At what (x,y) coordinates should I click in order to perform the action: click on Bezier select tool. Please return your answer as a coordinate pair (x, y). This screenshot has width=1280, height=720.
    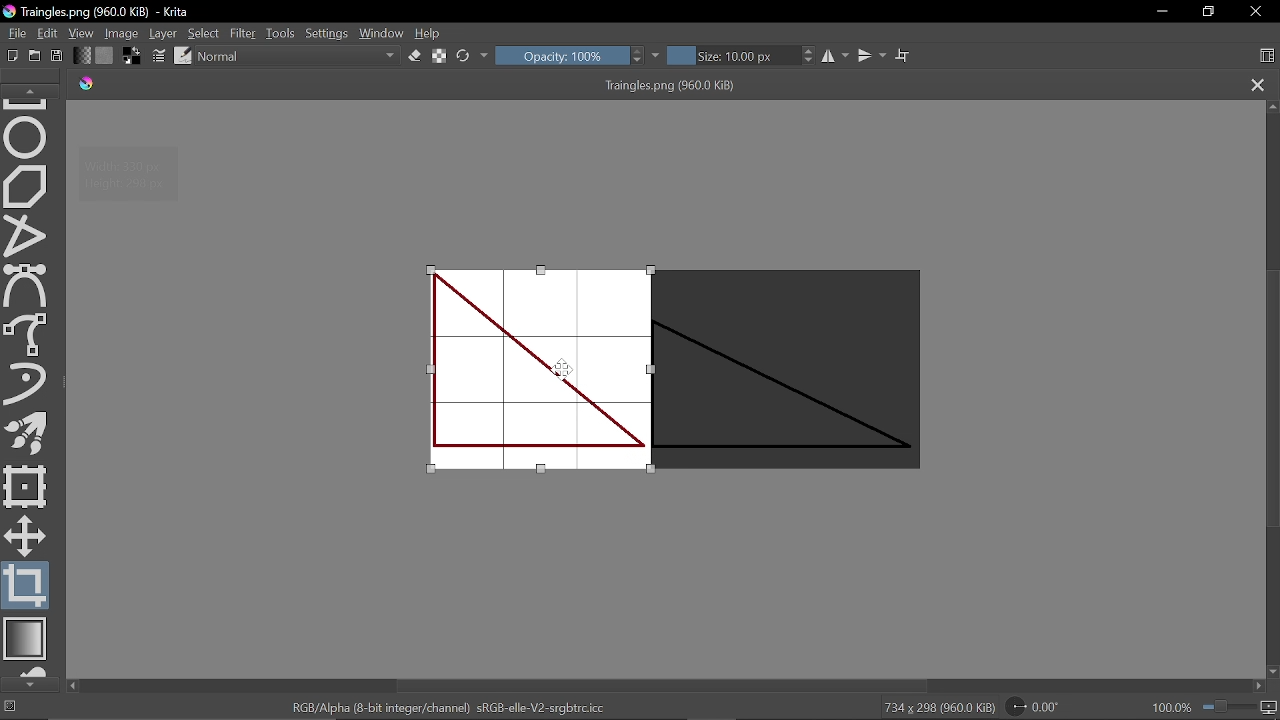
    Looking at the image, I should click on (25, 286).